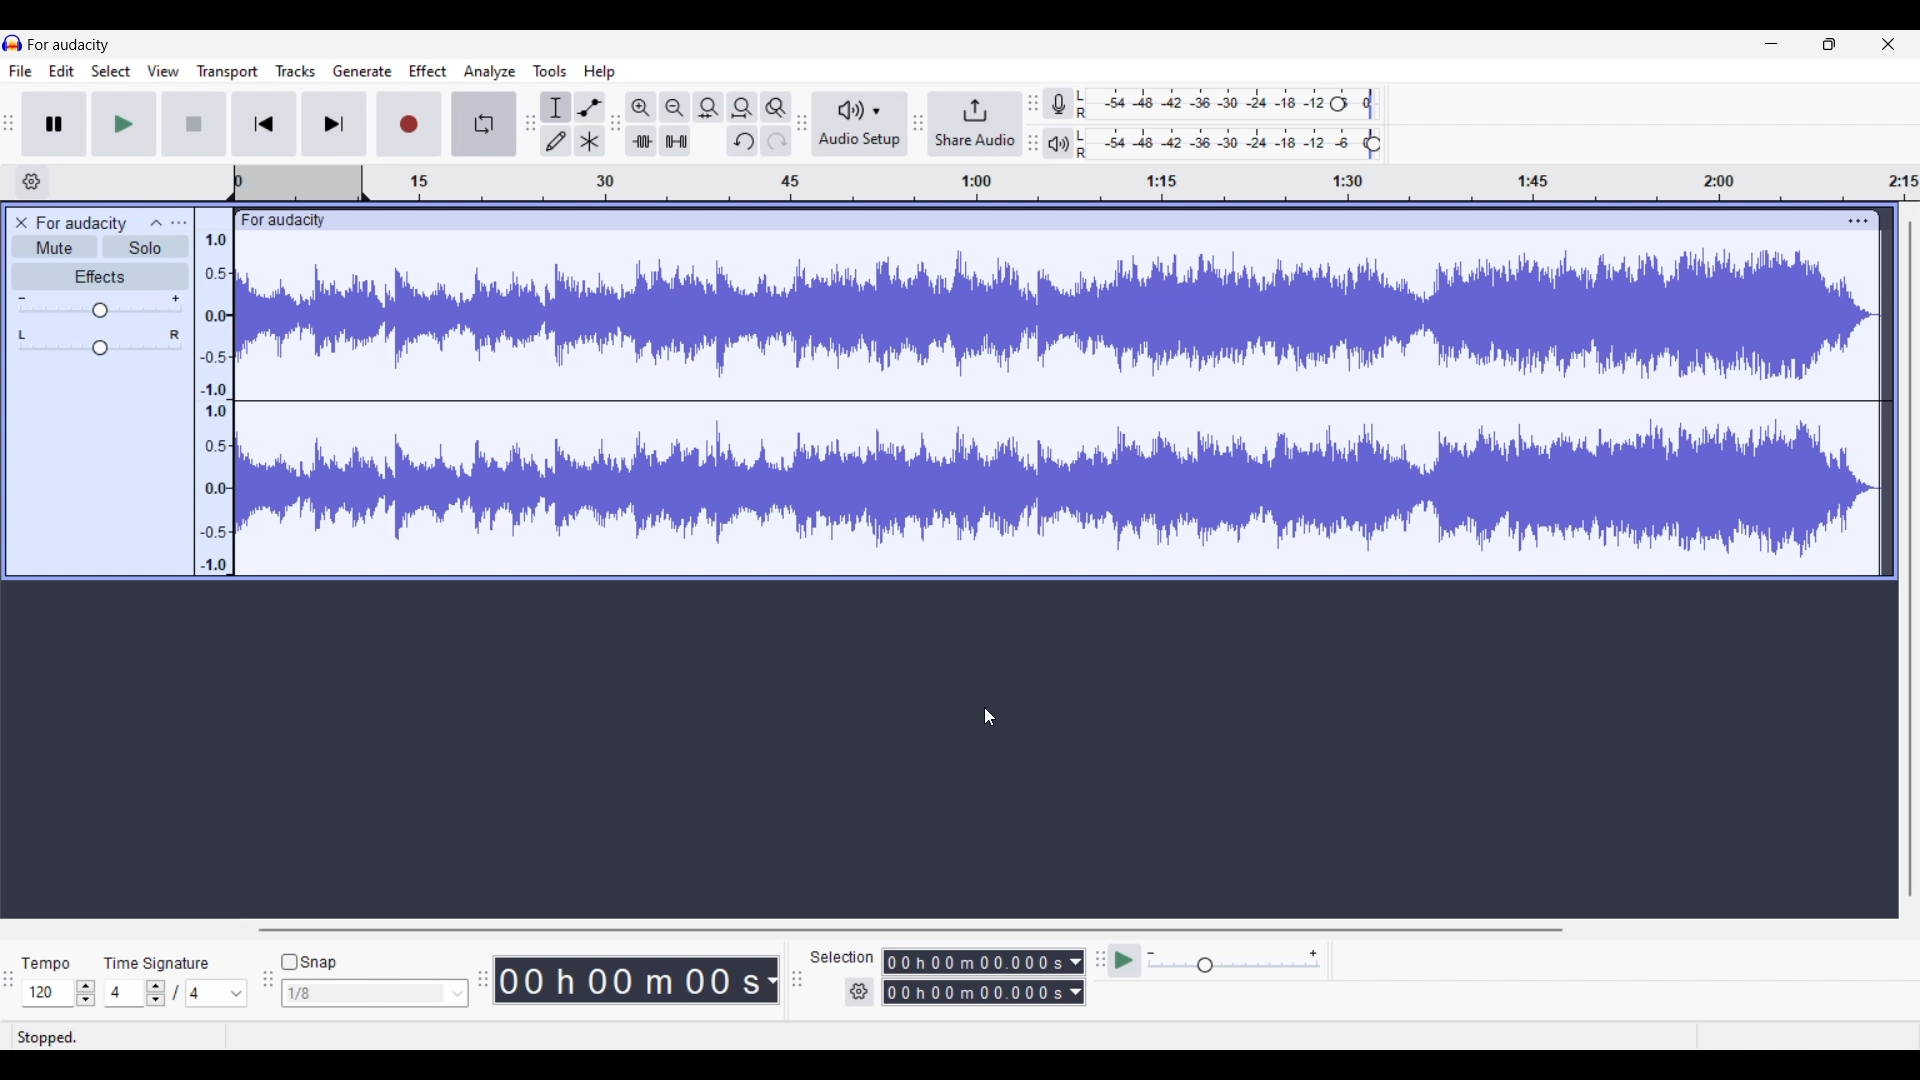  Describe the element at coordinates (161, 959) in the screenshot. I see `Time Signature` at that location.